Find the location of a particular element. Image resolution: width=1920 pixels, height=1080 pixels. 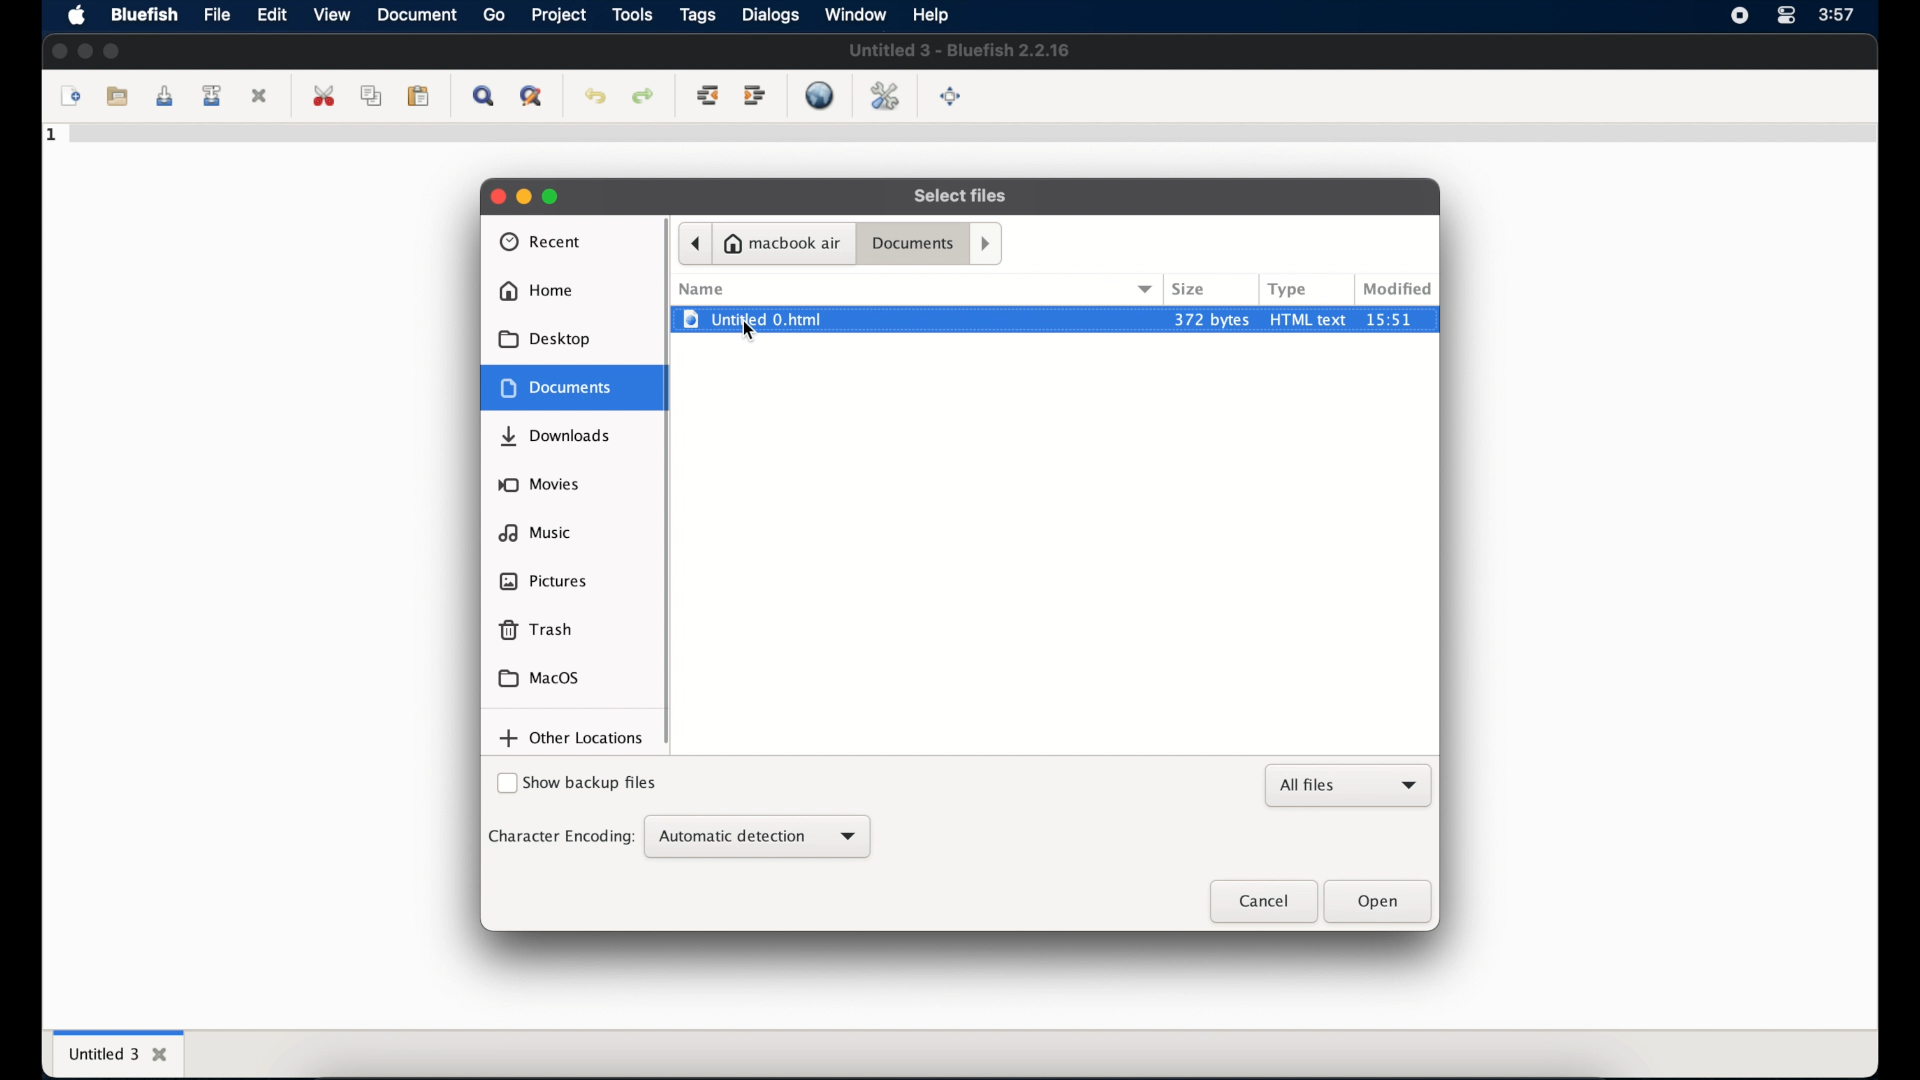

open is located at coordinates (115, 94).